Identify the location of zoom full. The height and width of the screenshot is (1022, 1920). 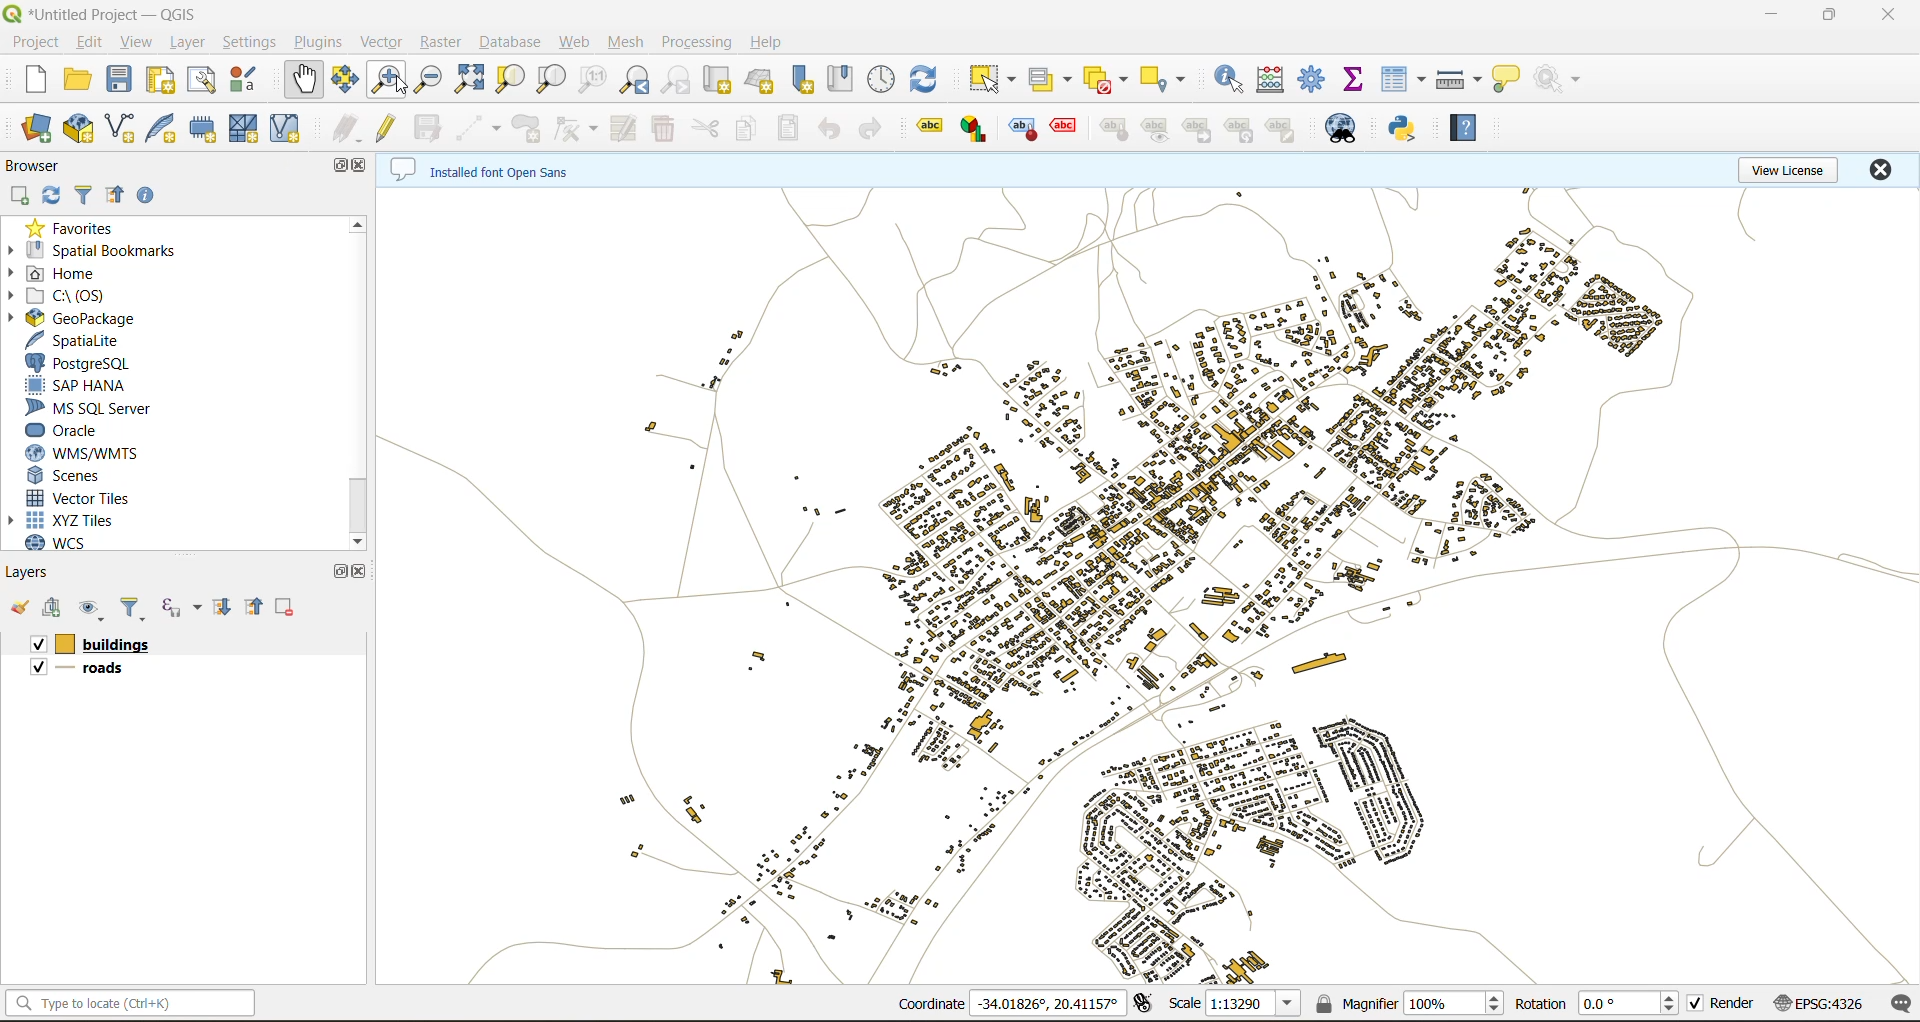
(471, 80).